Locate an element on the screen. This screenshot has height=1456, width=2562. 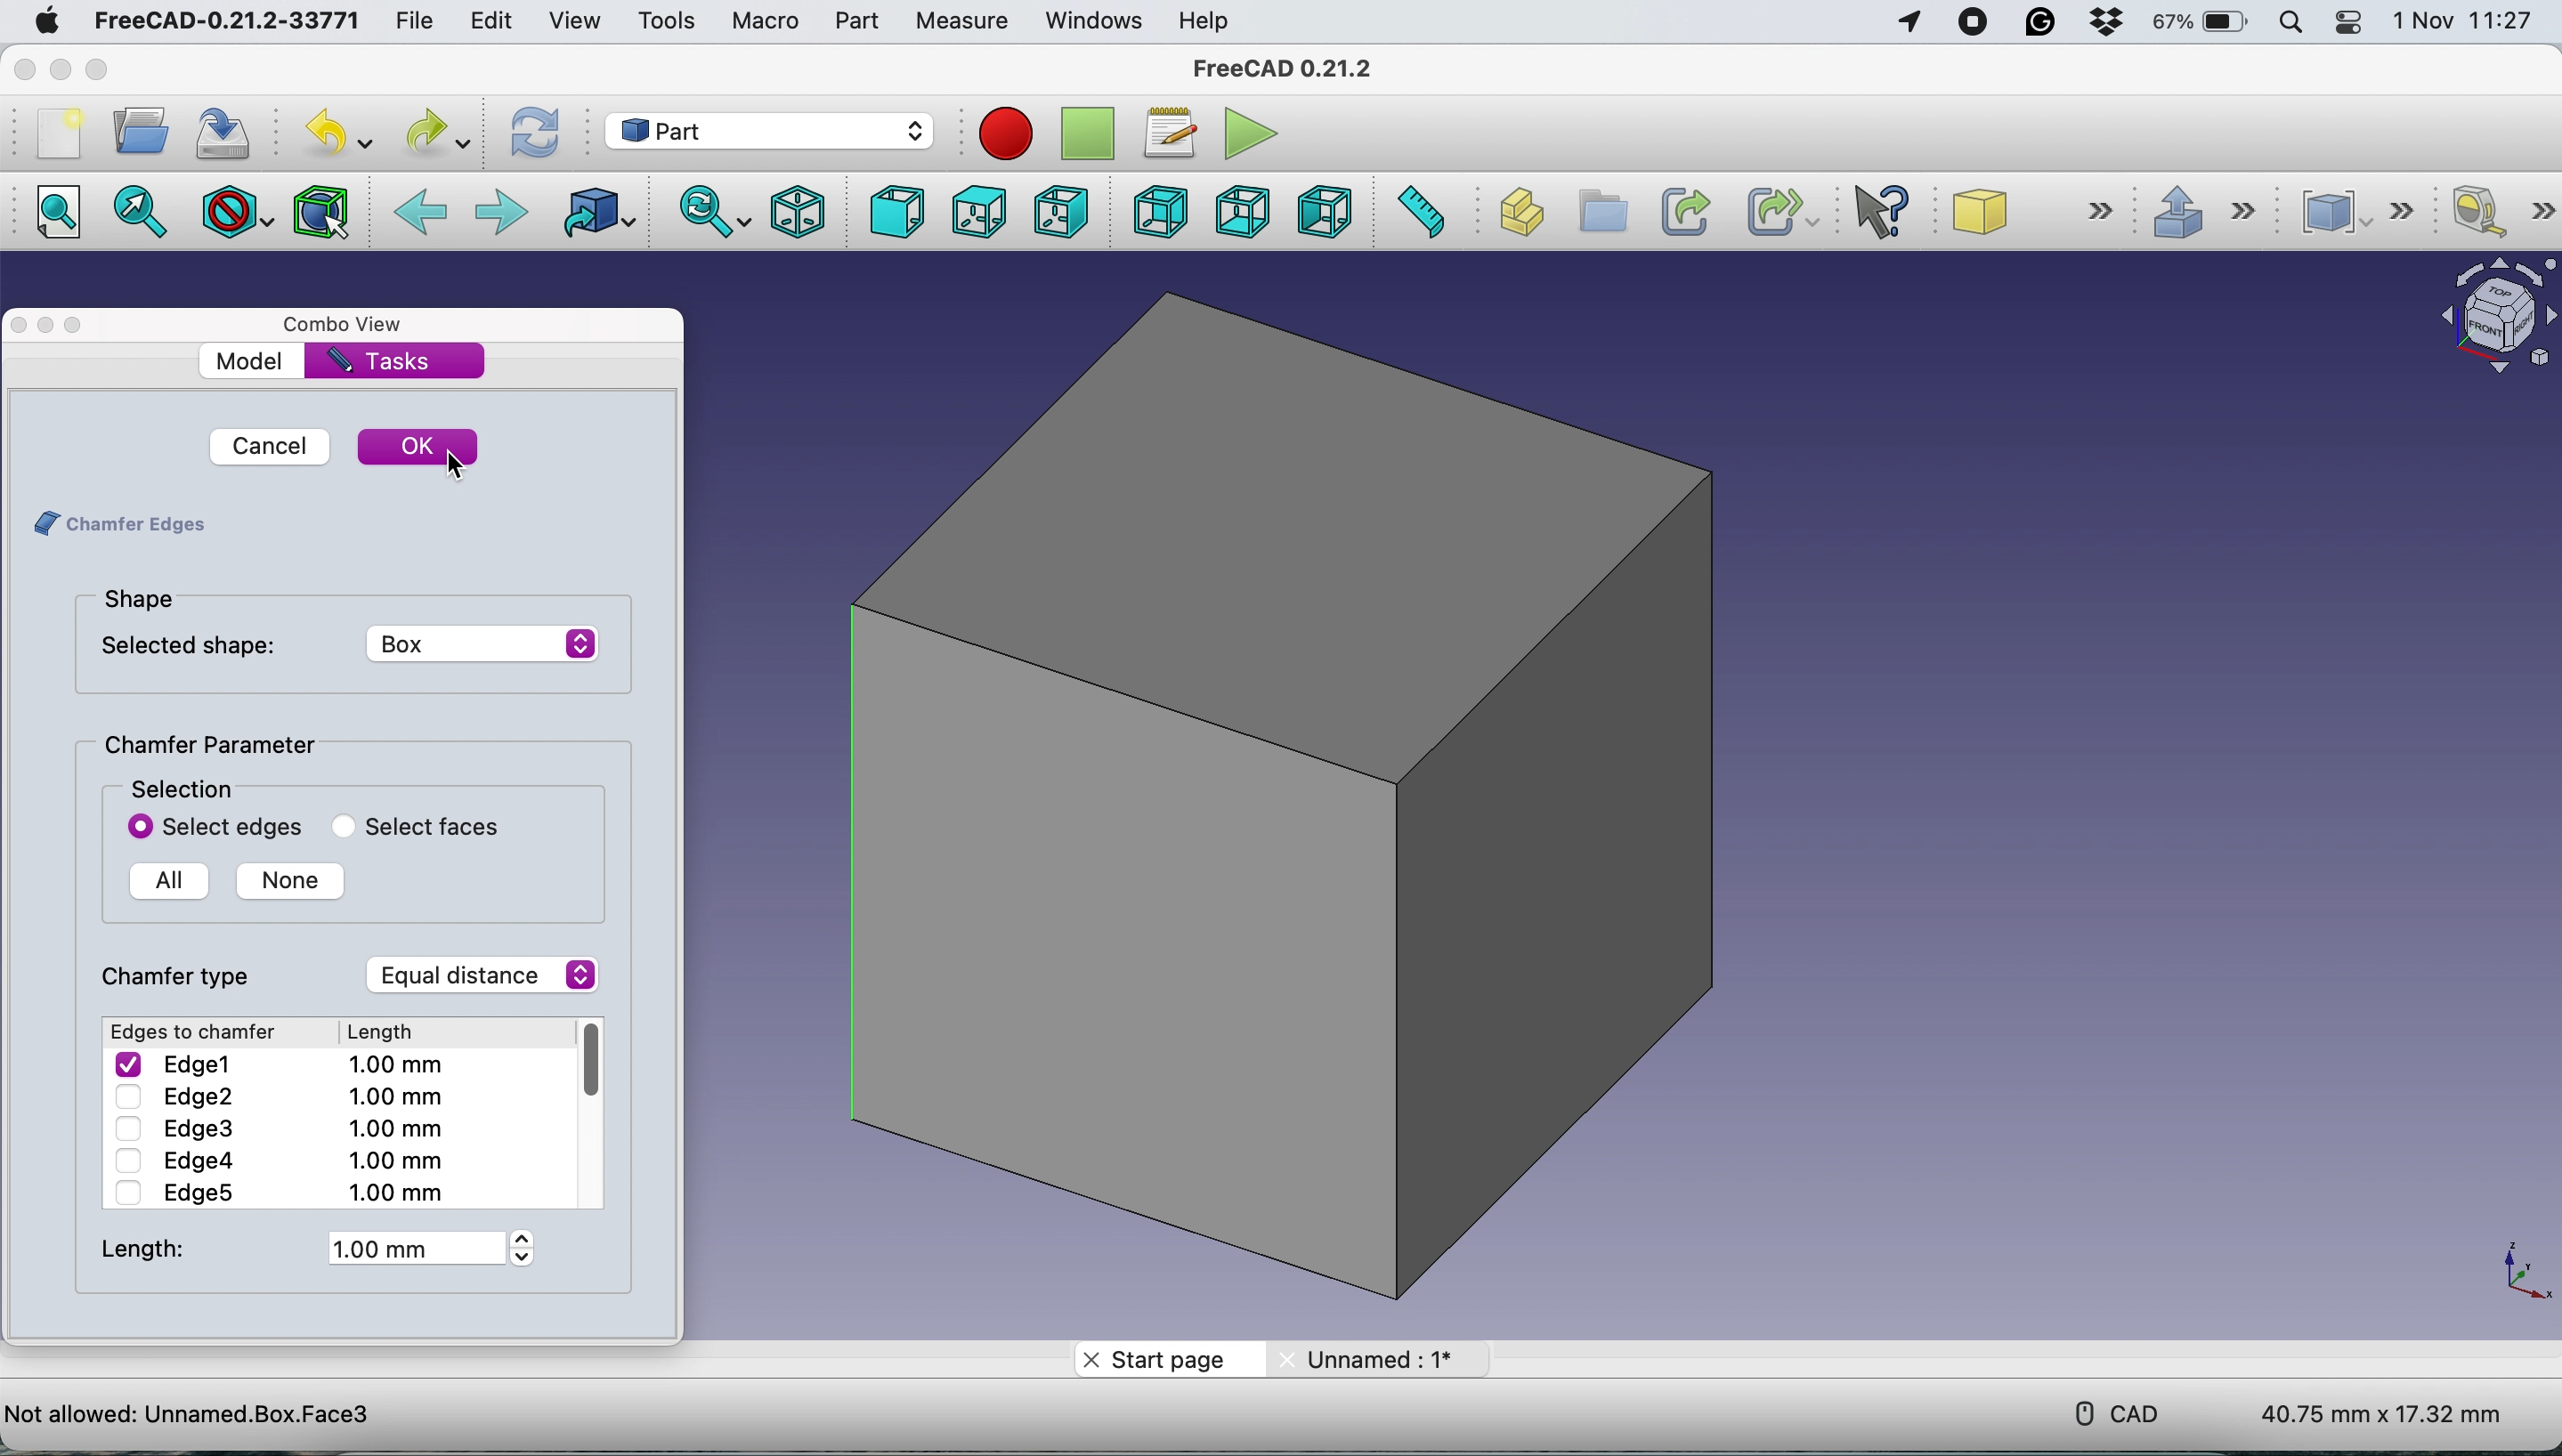
macro is located at coordinates (763, 22).